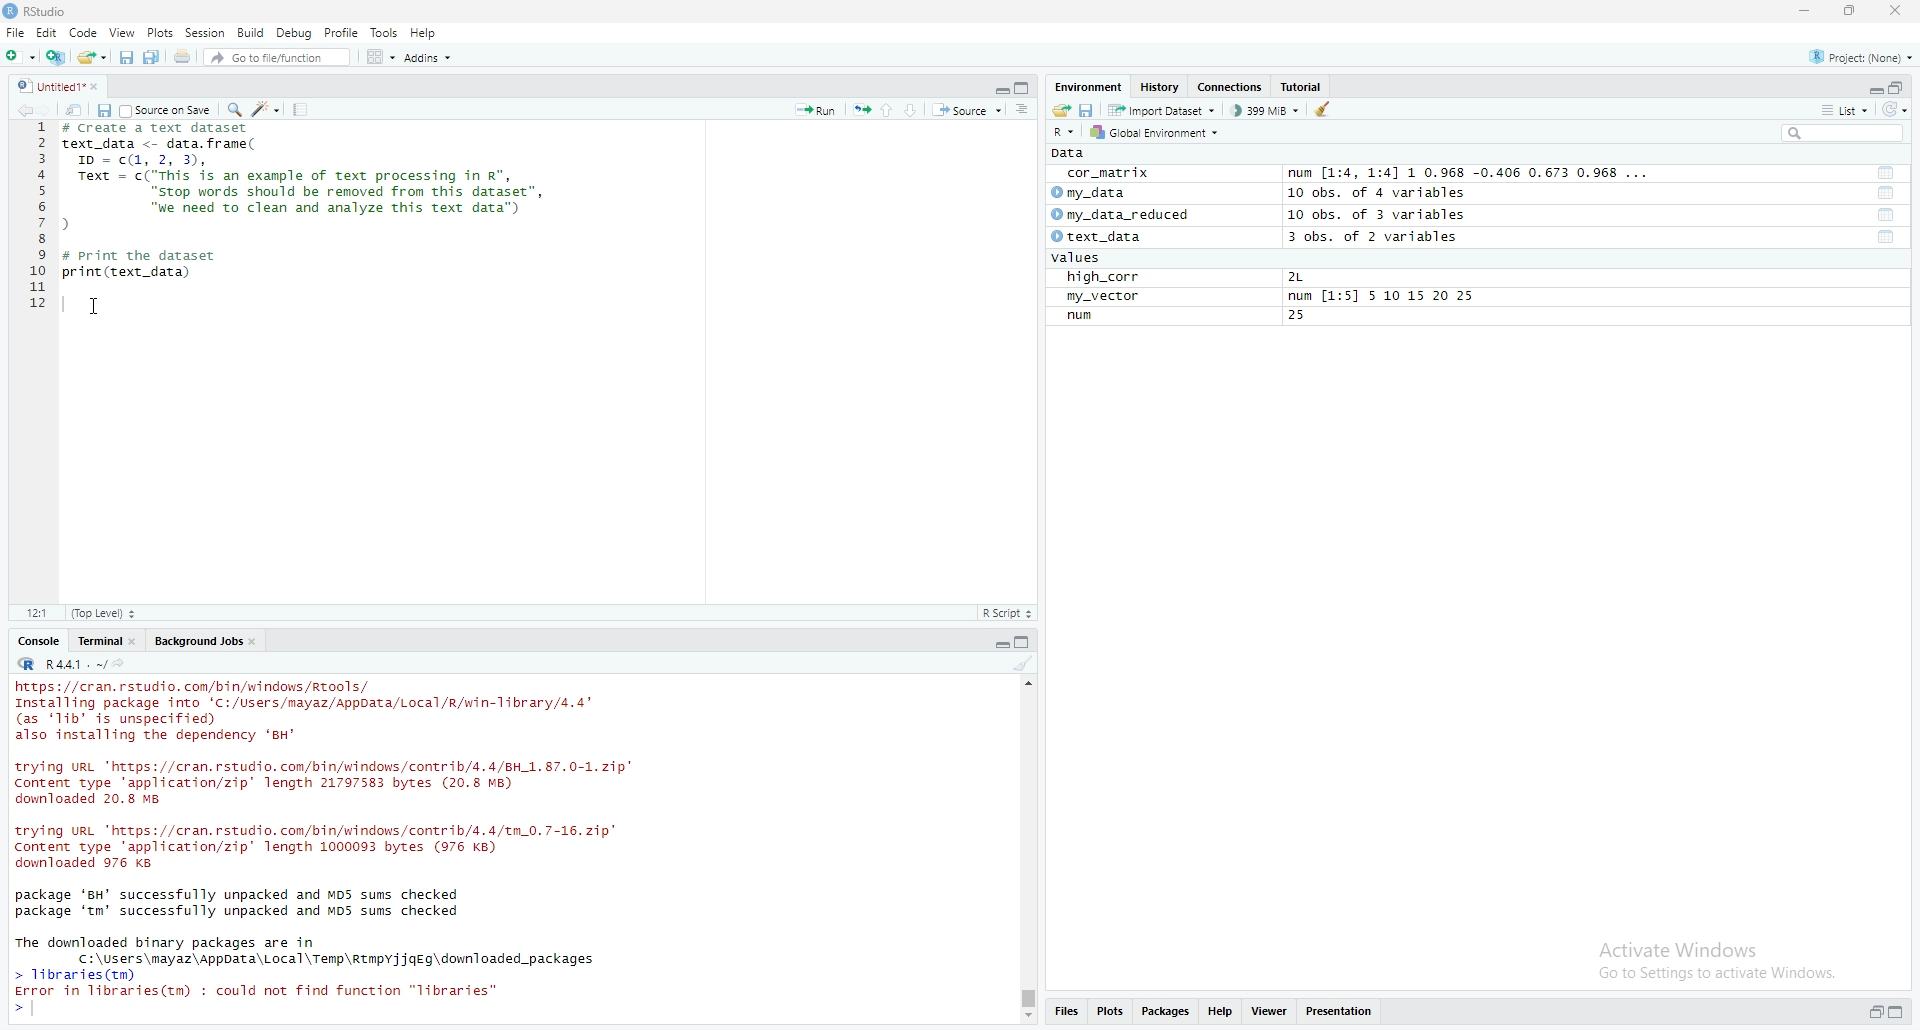 Image resolution: width=1920 pixels, height=1030 pixels. I want to click on activate windows go to settings to activate windows, so click(1708, 959).